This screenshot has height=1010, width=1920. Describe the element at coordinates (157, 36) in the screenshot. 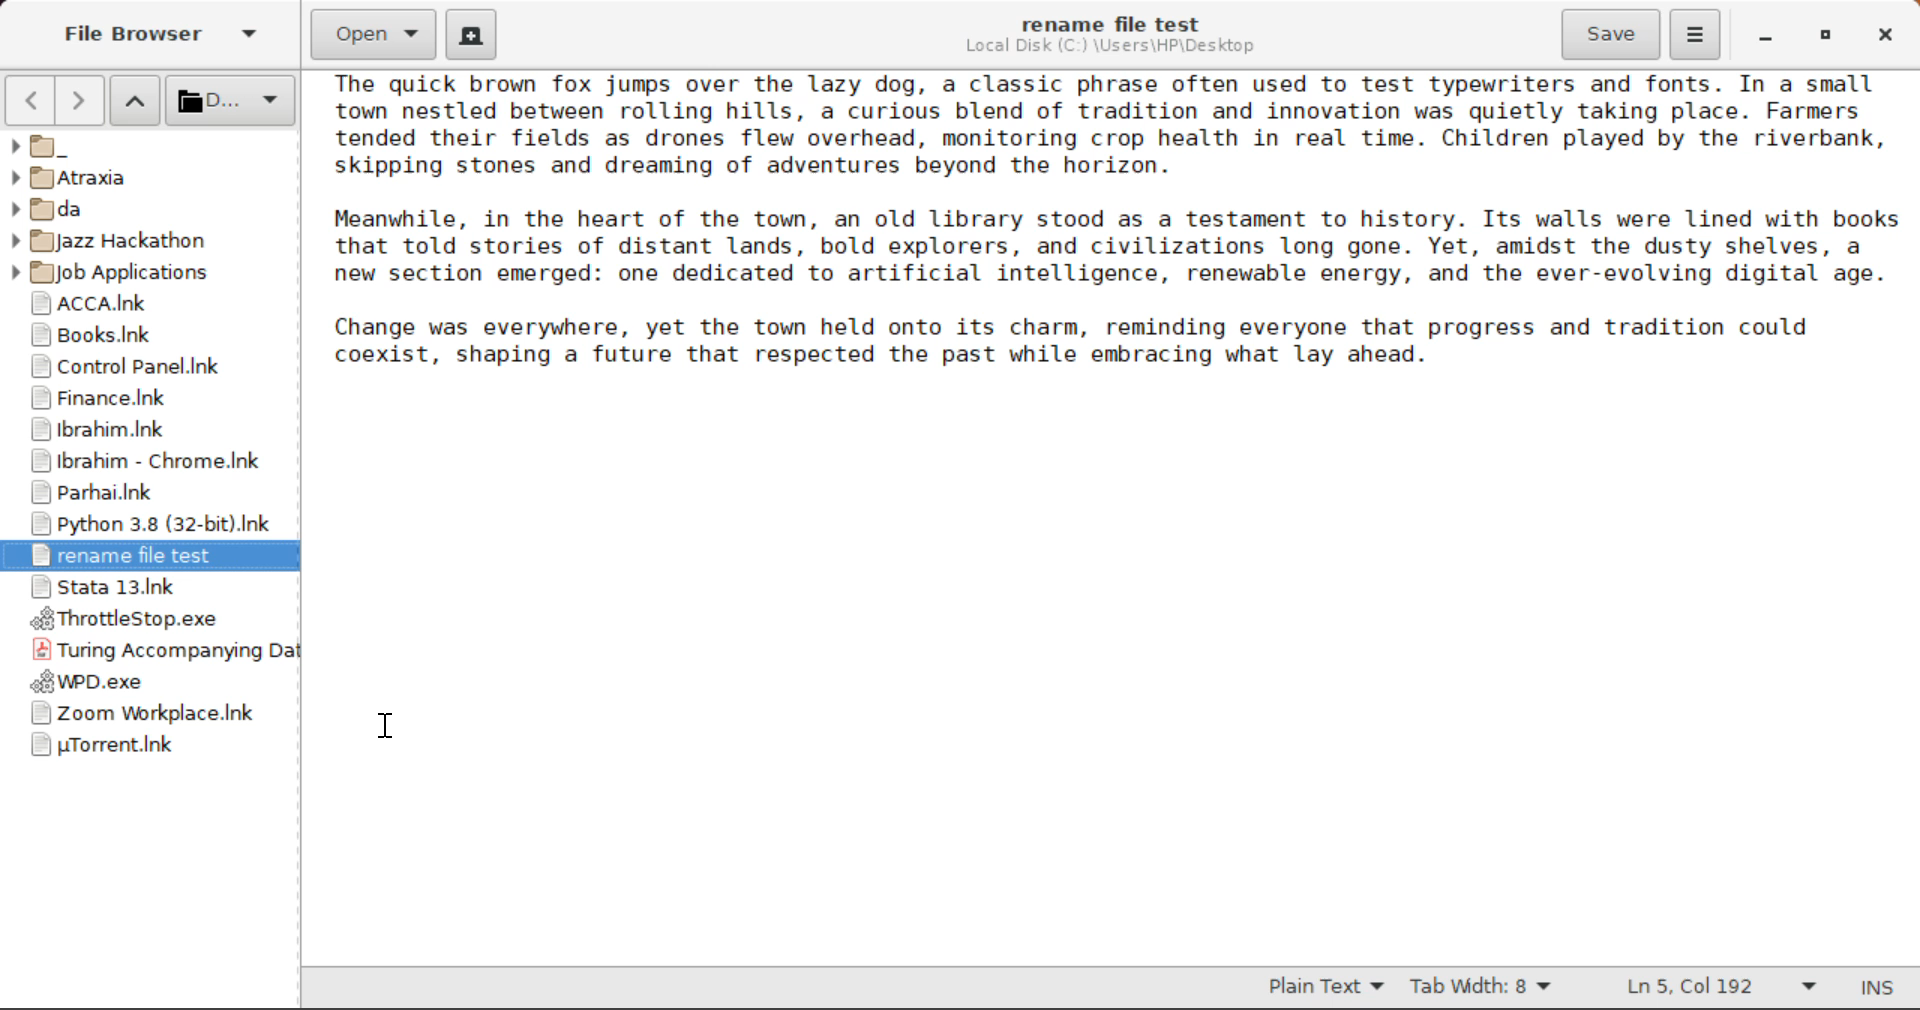

I see `File Browser Tab` at that location.